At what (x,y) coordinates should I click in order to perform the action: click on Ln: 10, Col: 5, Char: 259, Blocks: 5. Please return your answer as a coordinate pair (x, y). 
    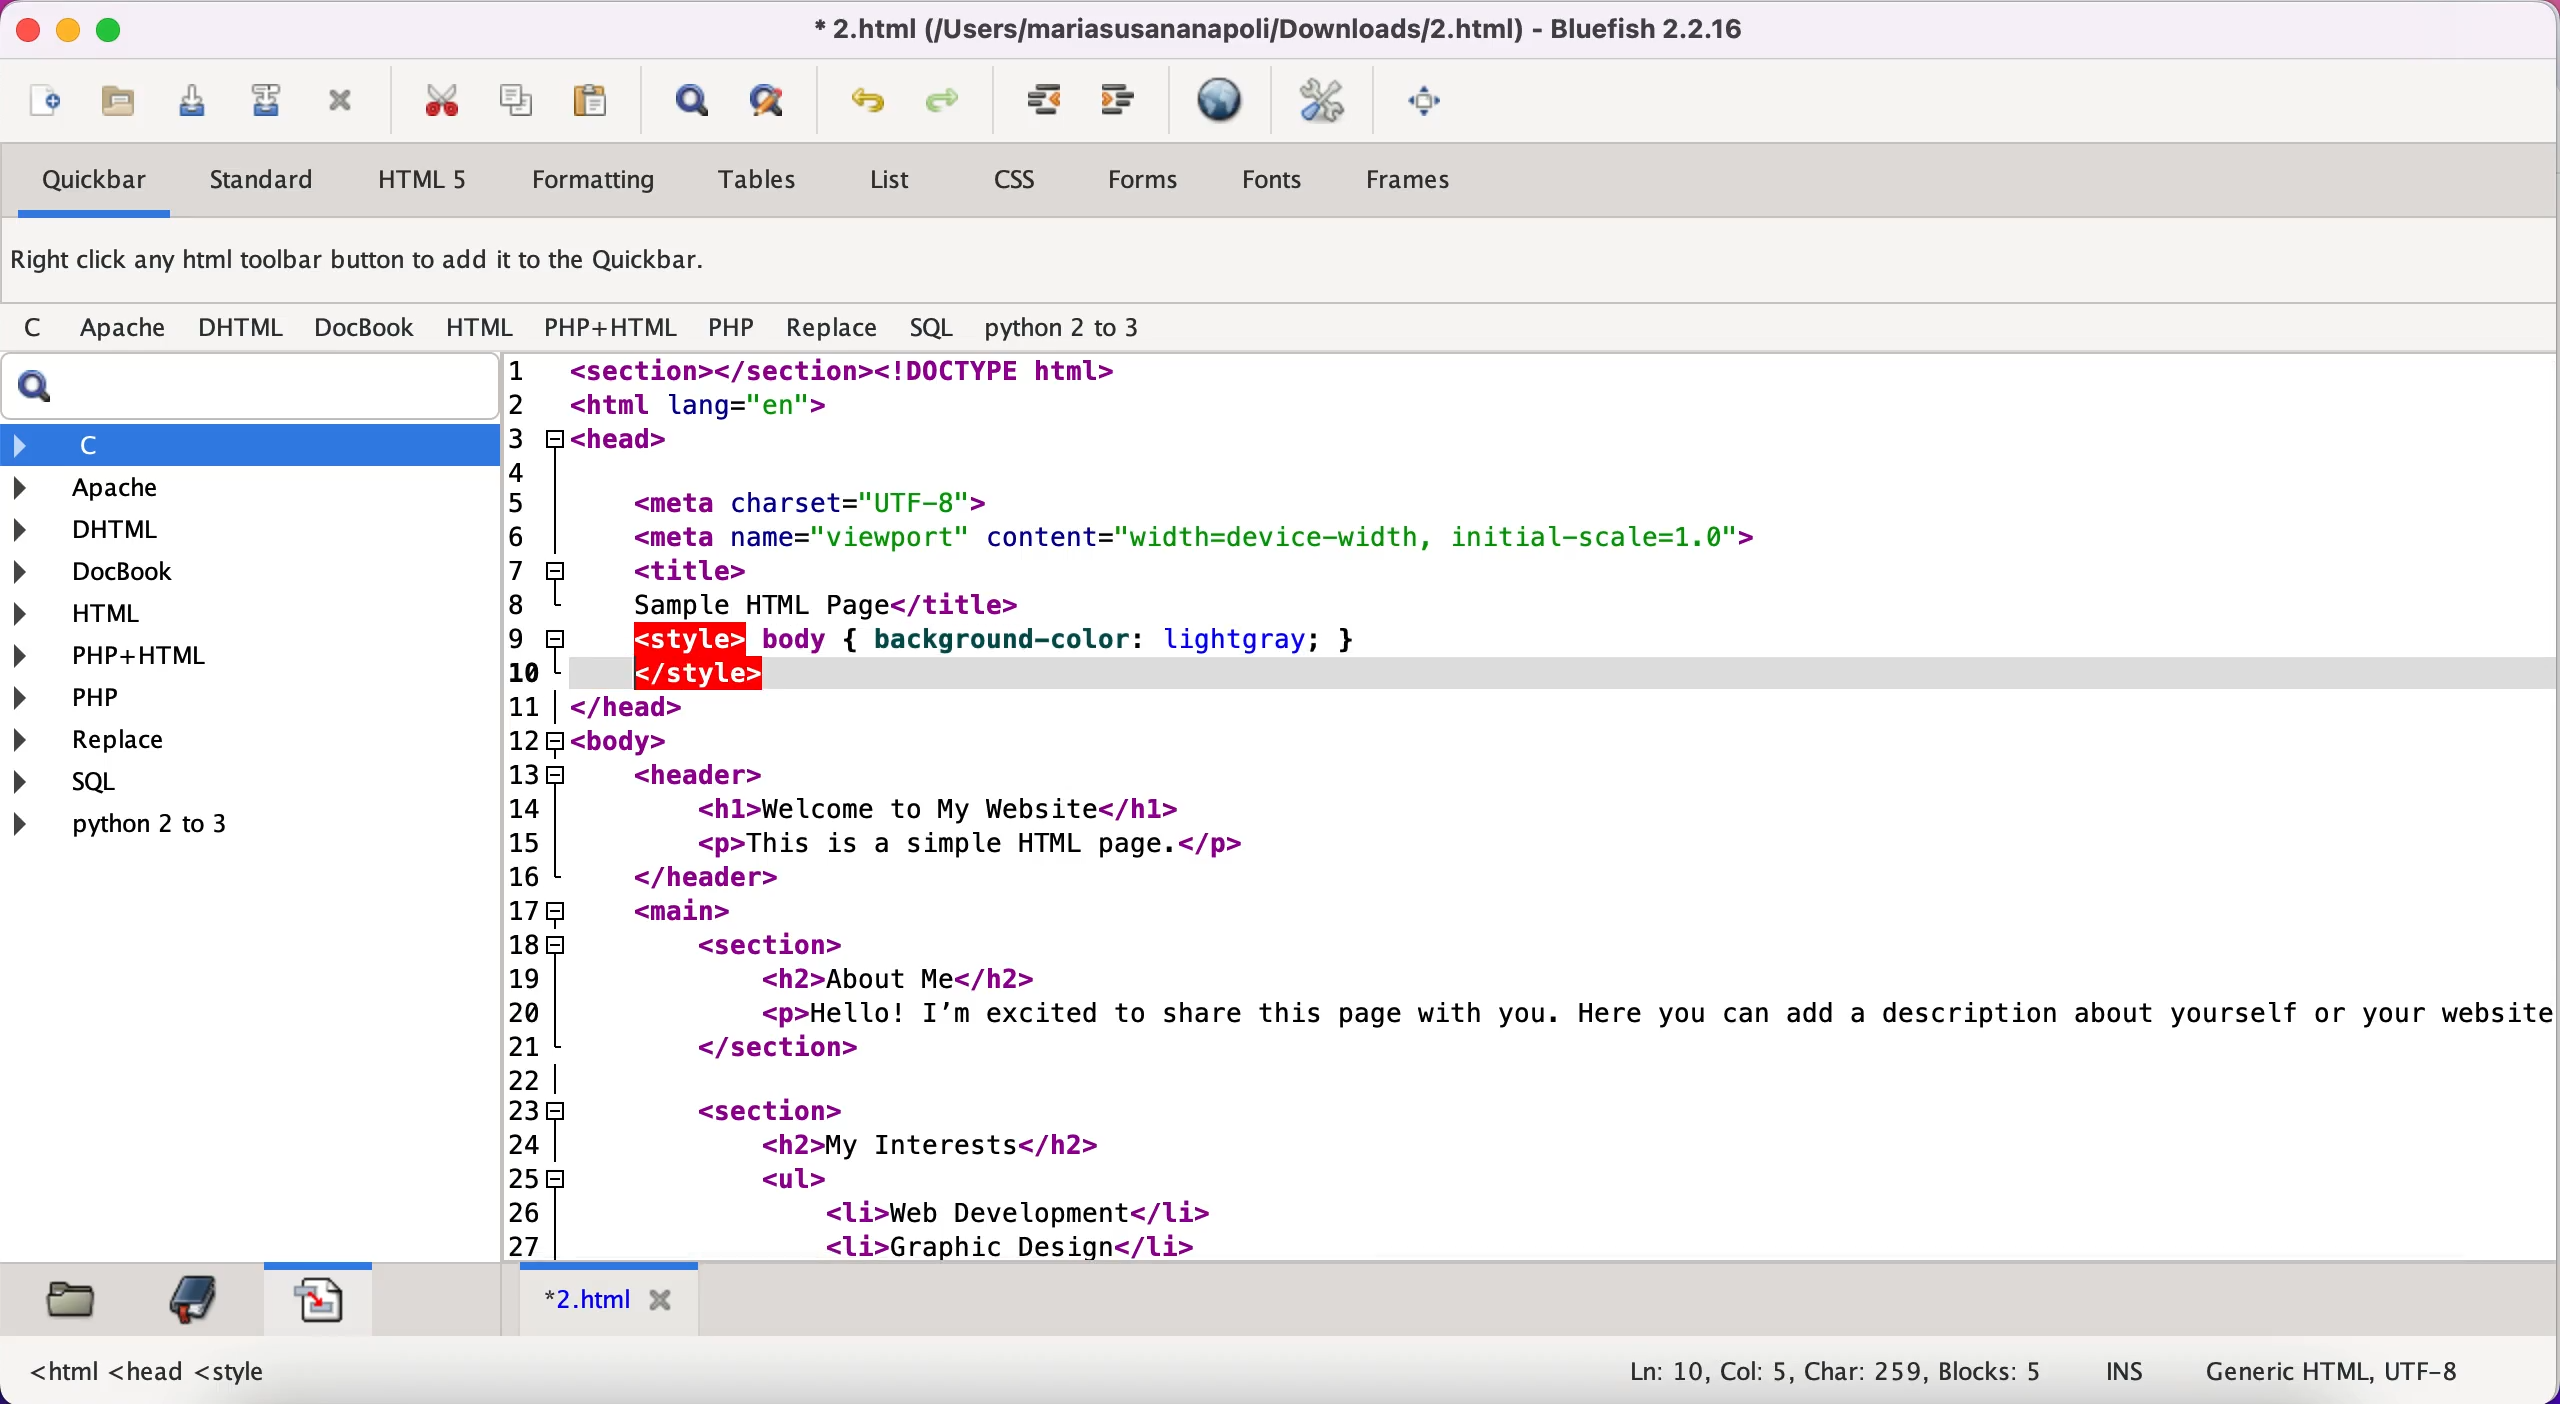
    Looking at the image, I should click on (1838, 1373).